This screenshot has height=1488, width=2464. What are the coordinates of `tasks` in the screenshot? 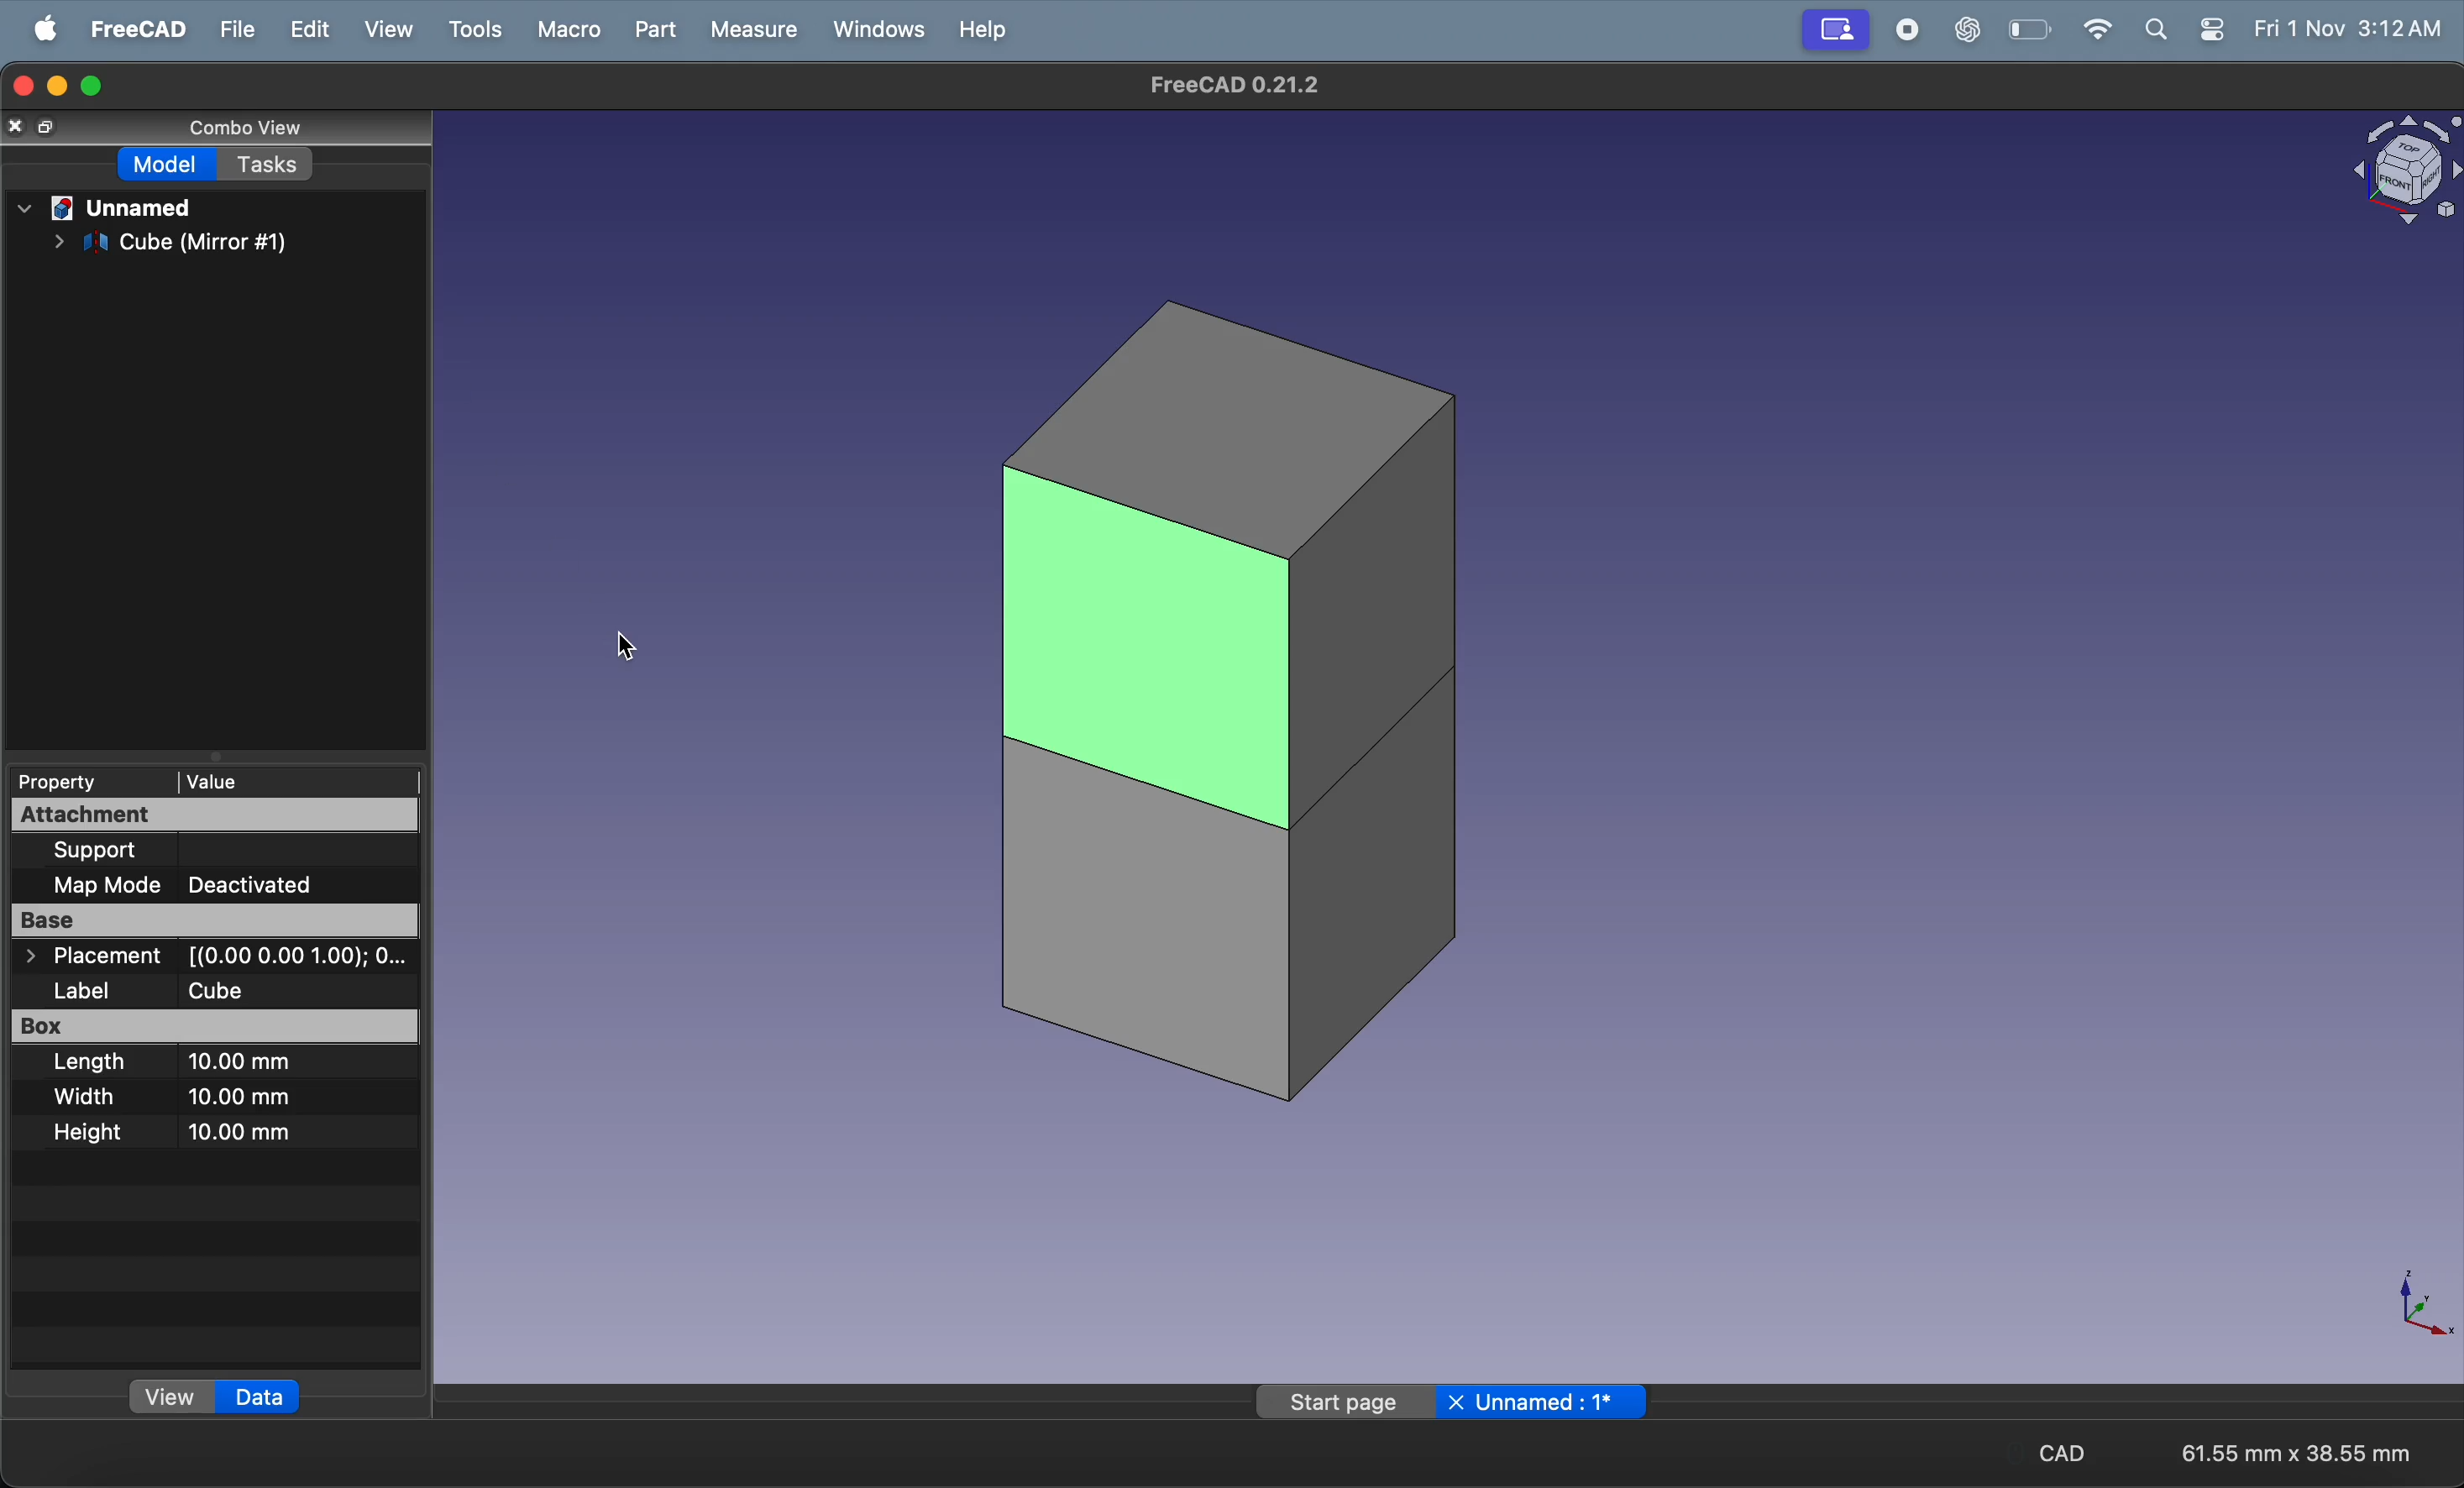 It's located at (270, 167).